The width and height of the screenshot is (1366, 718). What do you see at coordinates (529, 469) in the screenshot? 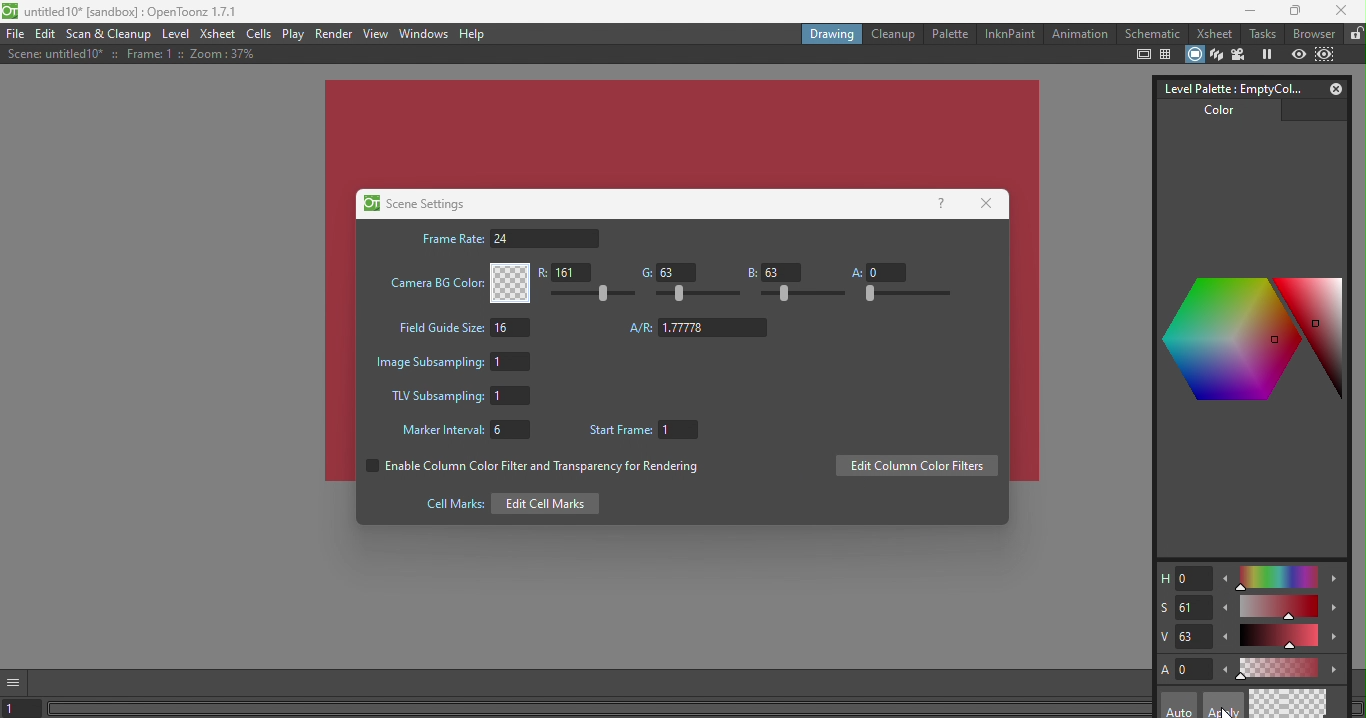
I see `Enable column color filter and transparency for rendering` at bounding box center [529, 469].